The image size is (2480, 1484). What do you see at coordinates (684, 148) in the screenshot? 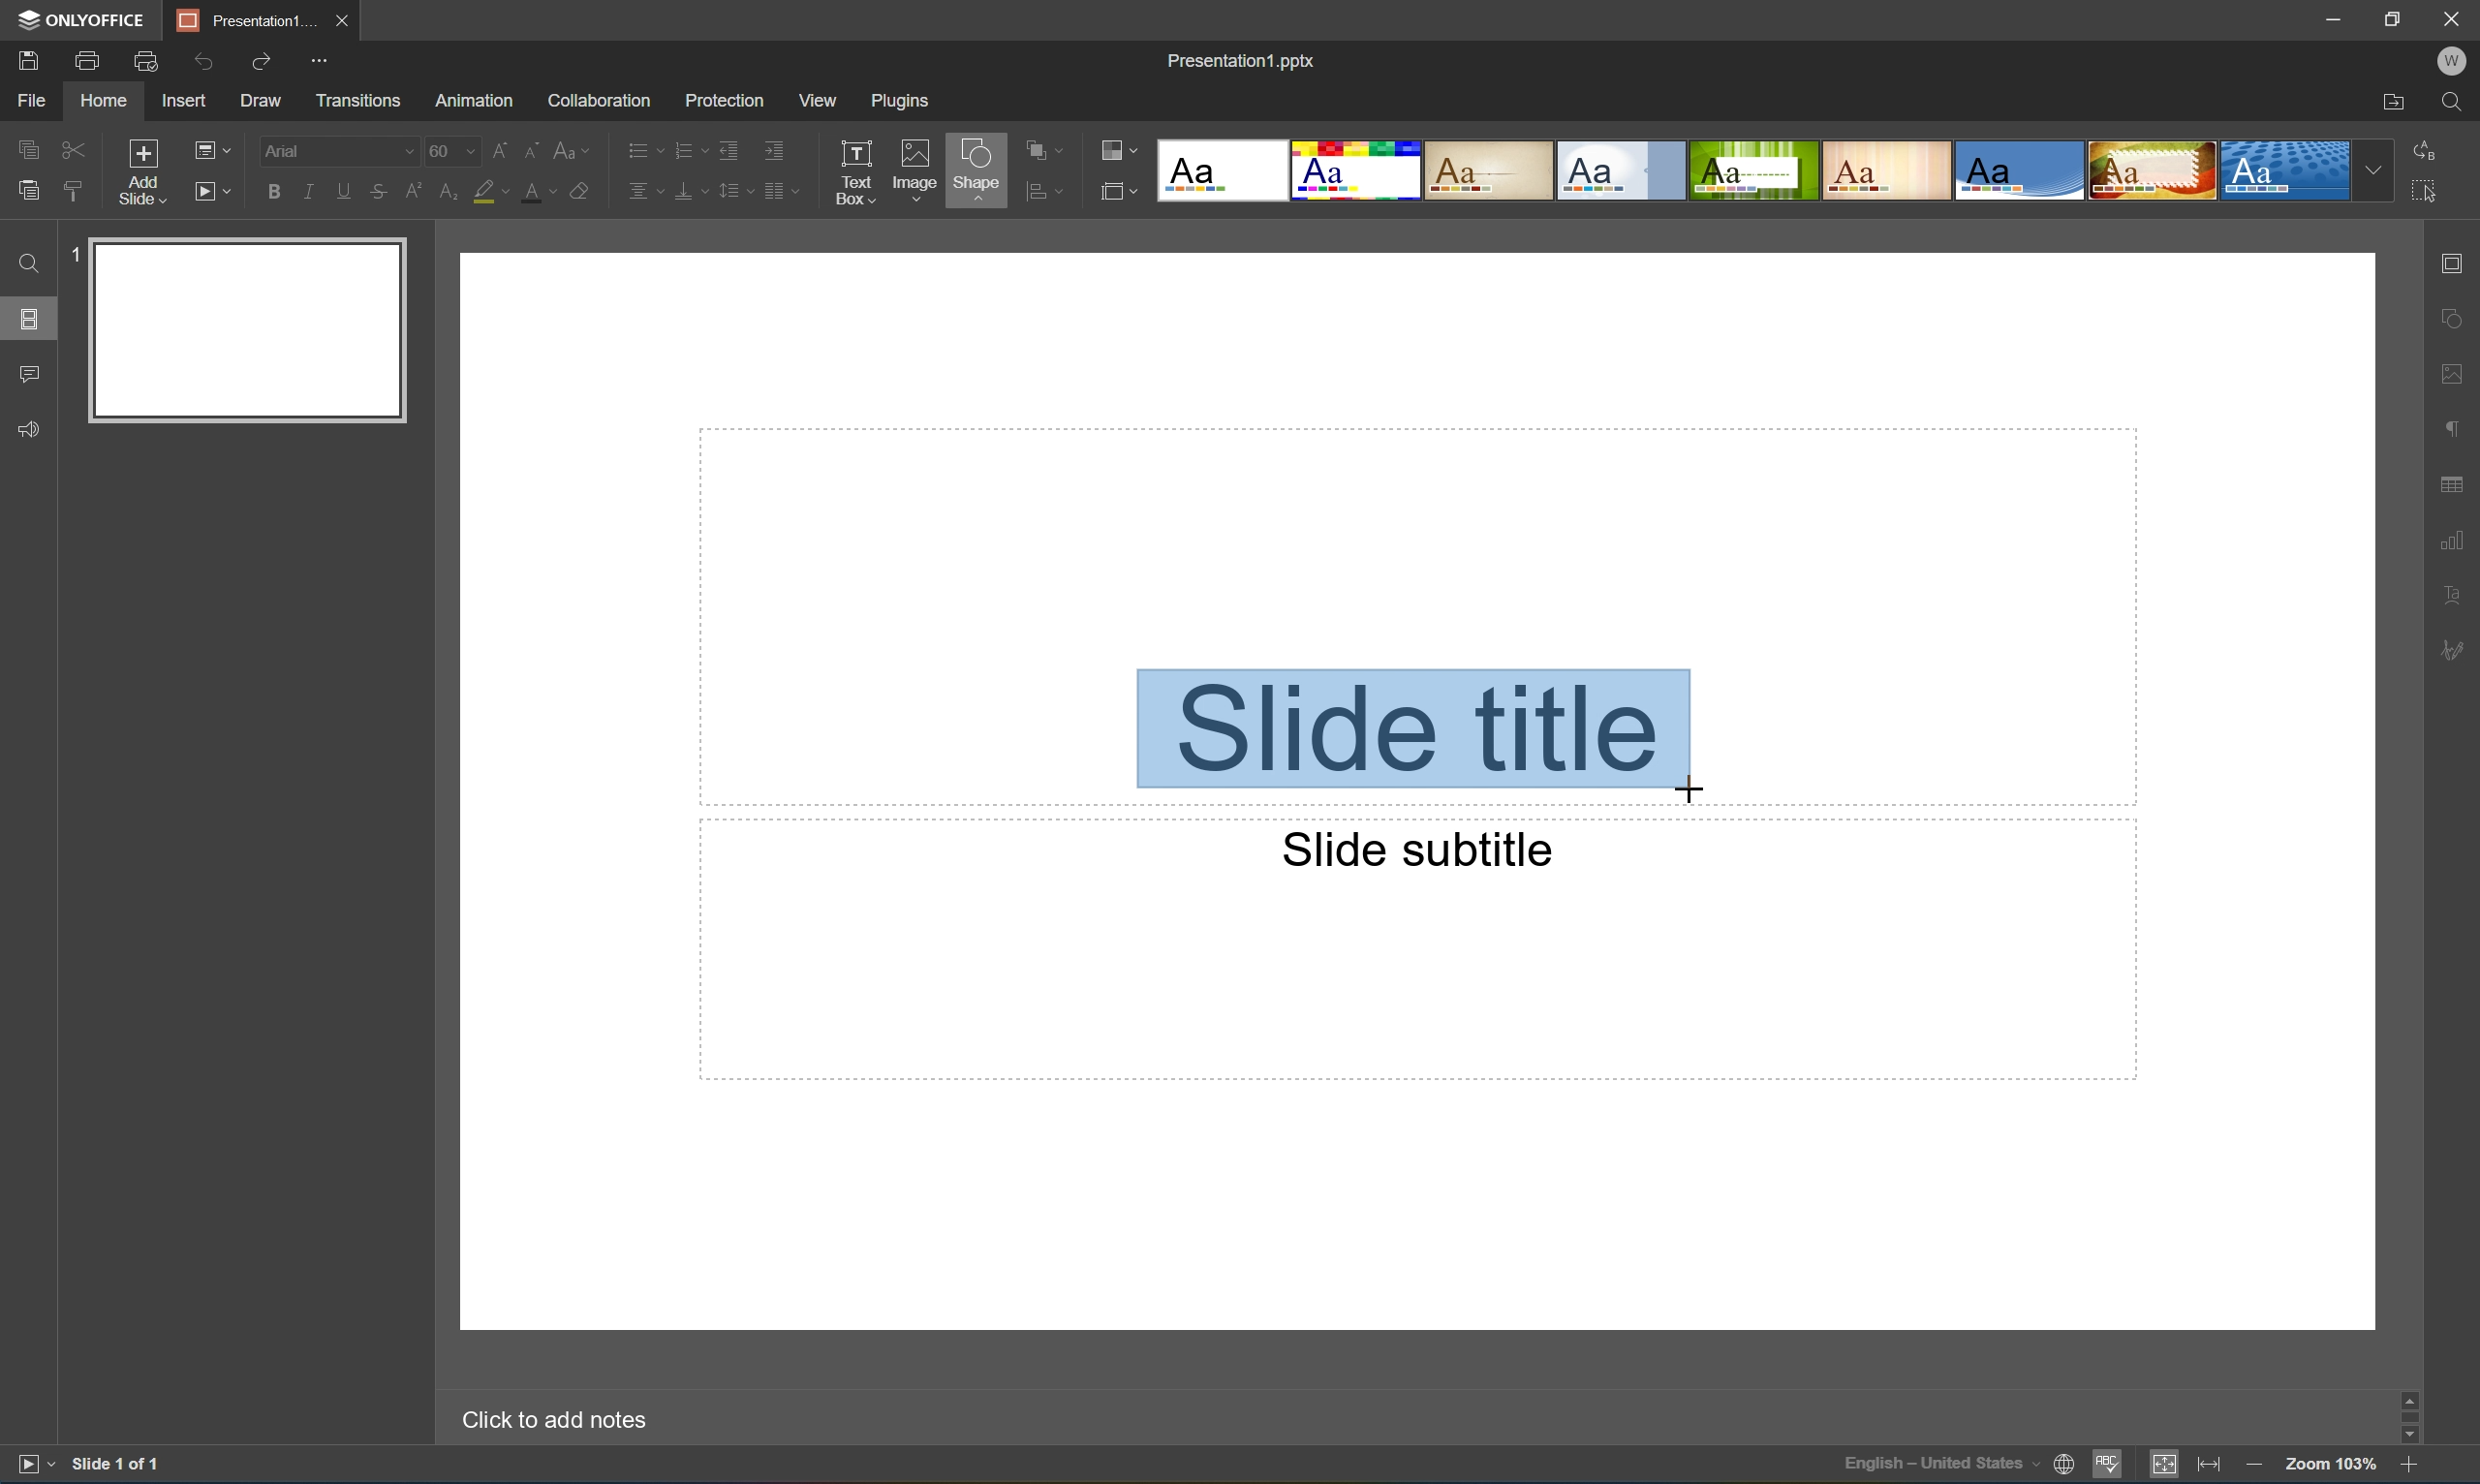
I see `Numbering` at bounding box center [684, 148].